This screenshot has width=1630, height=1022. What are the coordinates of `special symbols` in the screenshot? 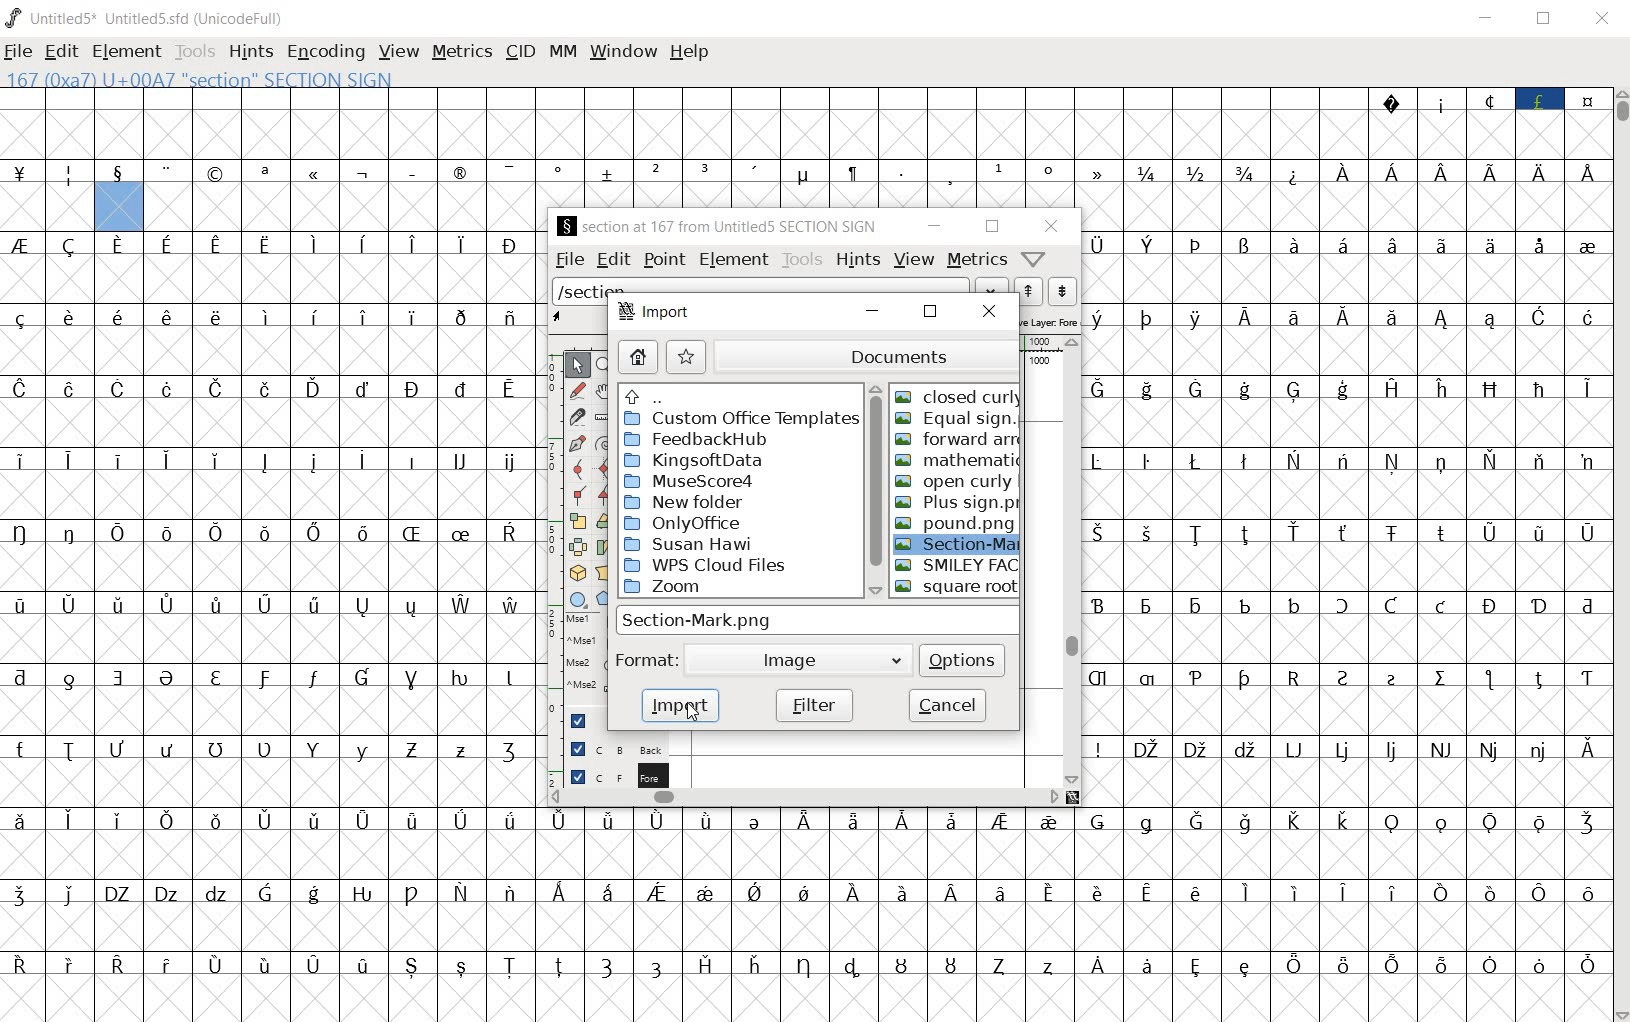 It's located at (567, 174).